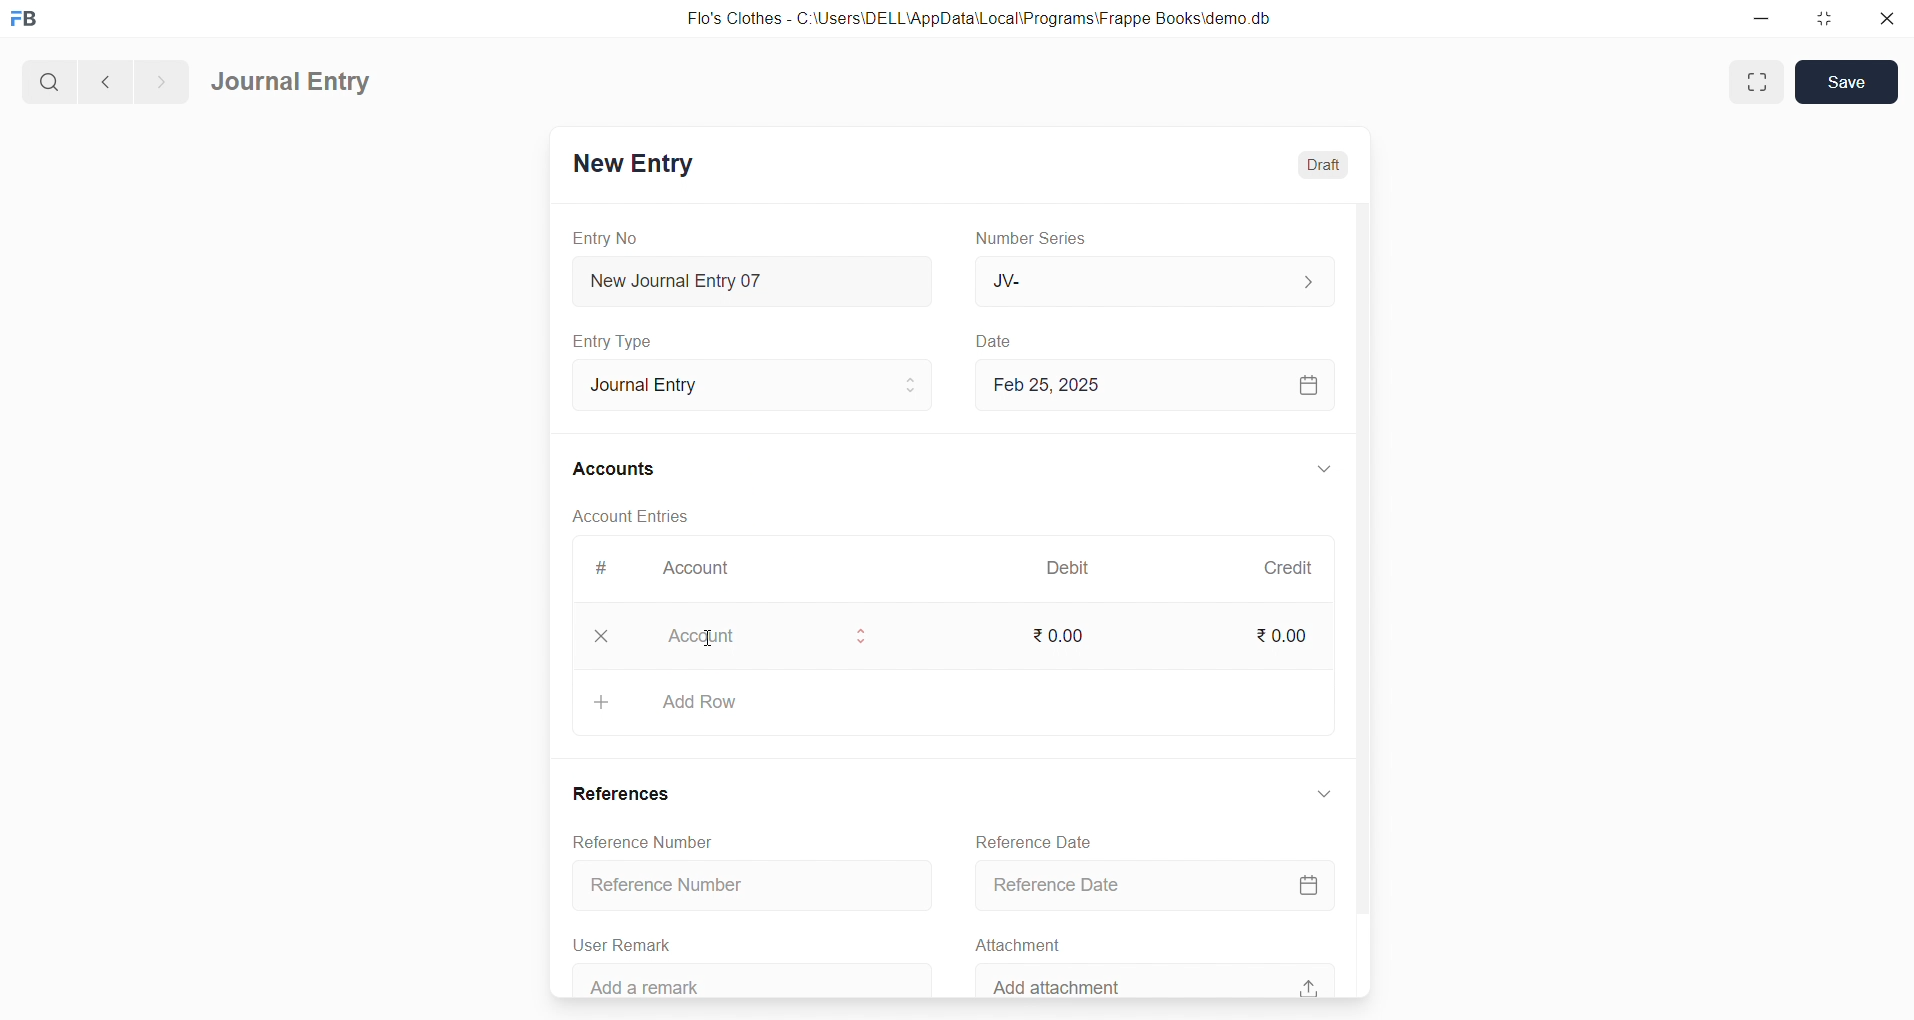 The height and width of the screenshot is (1020, 1914). Describe the element at coordinates (754, 276) in the screenshot. I see `New Journal Entry 07` at that location.